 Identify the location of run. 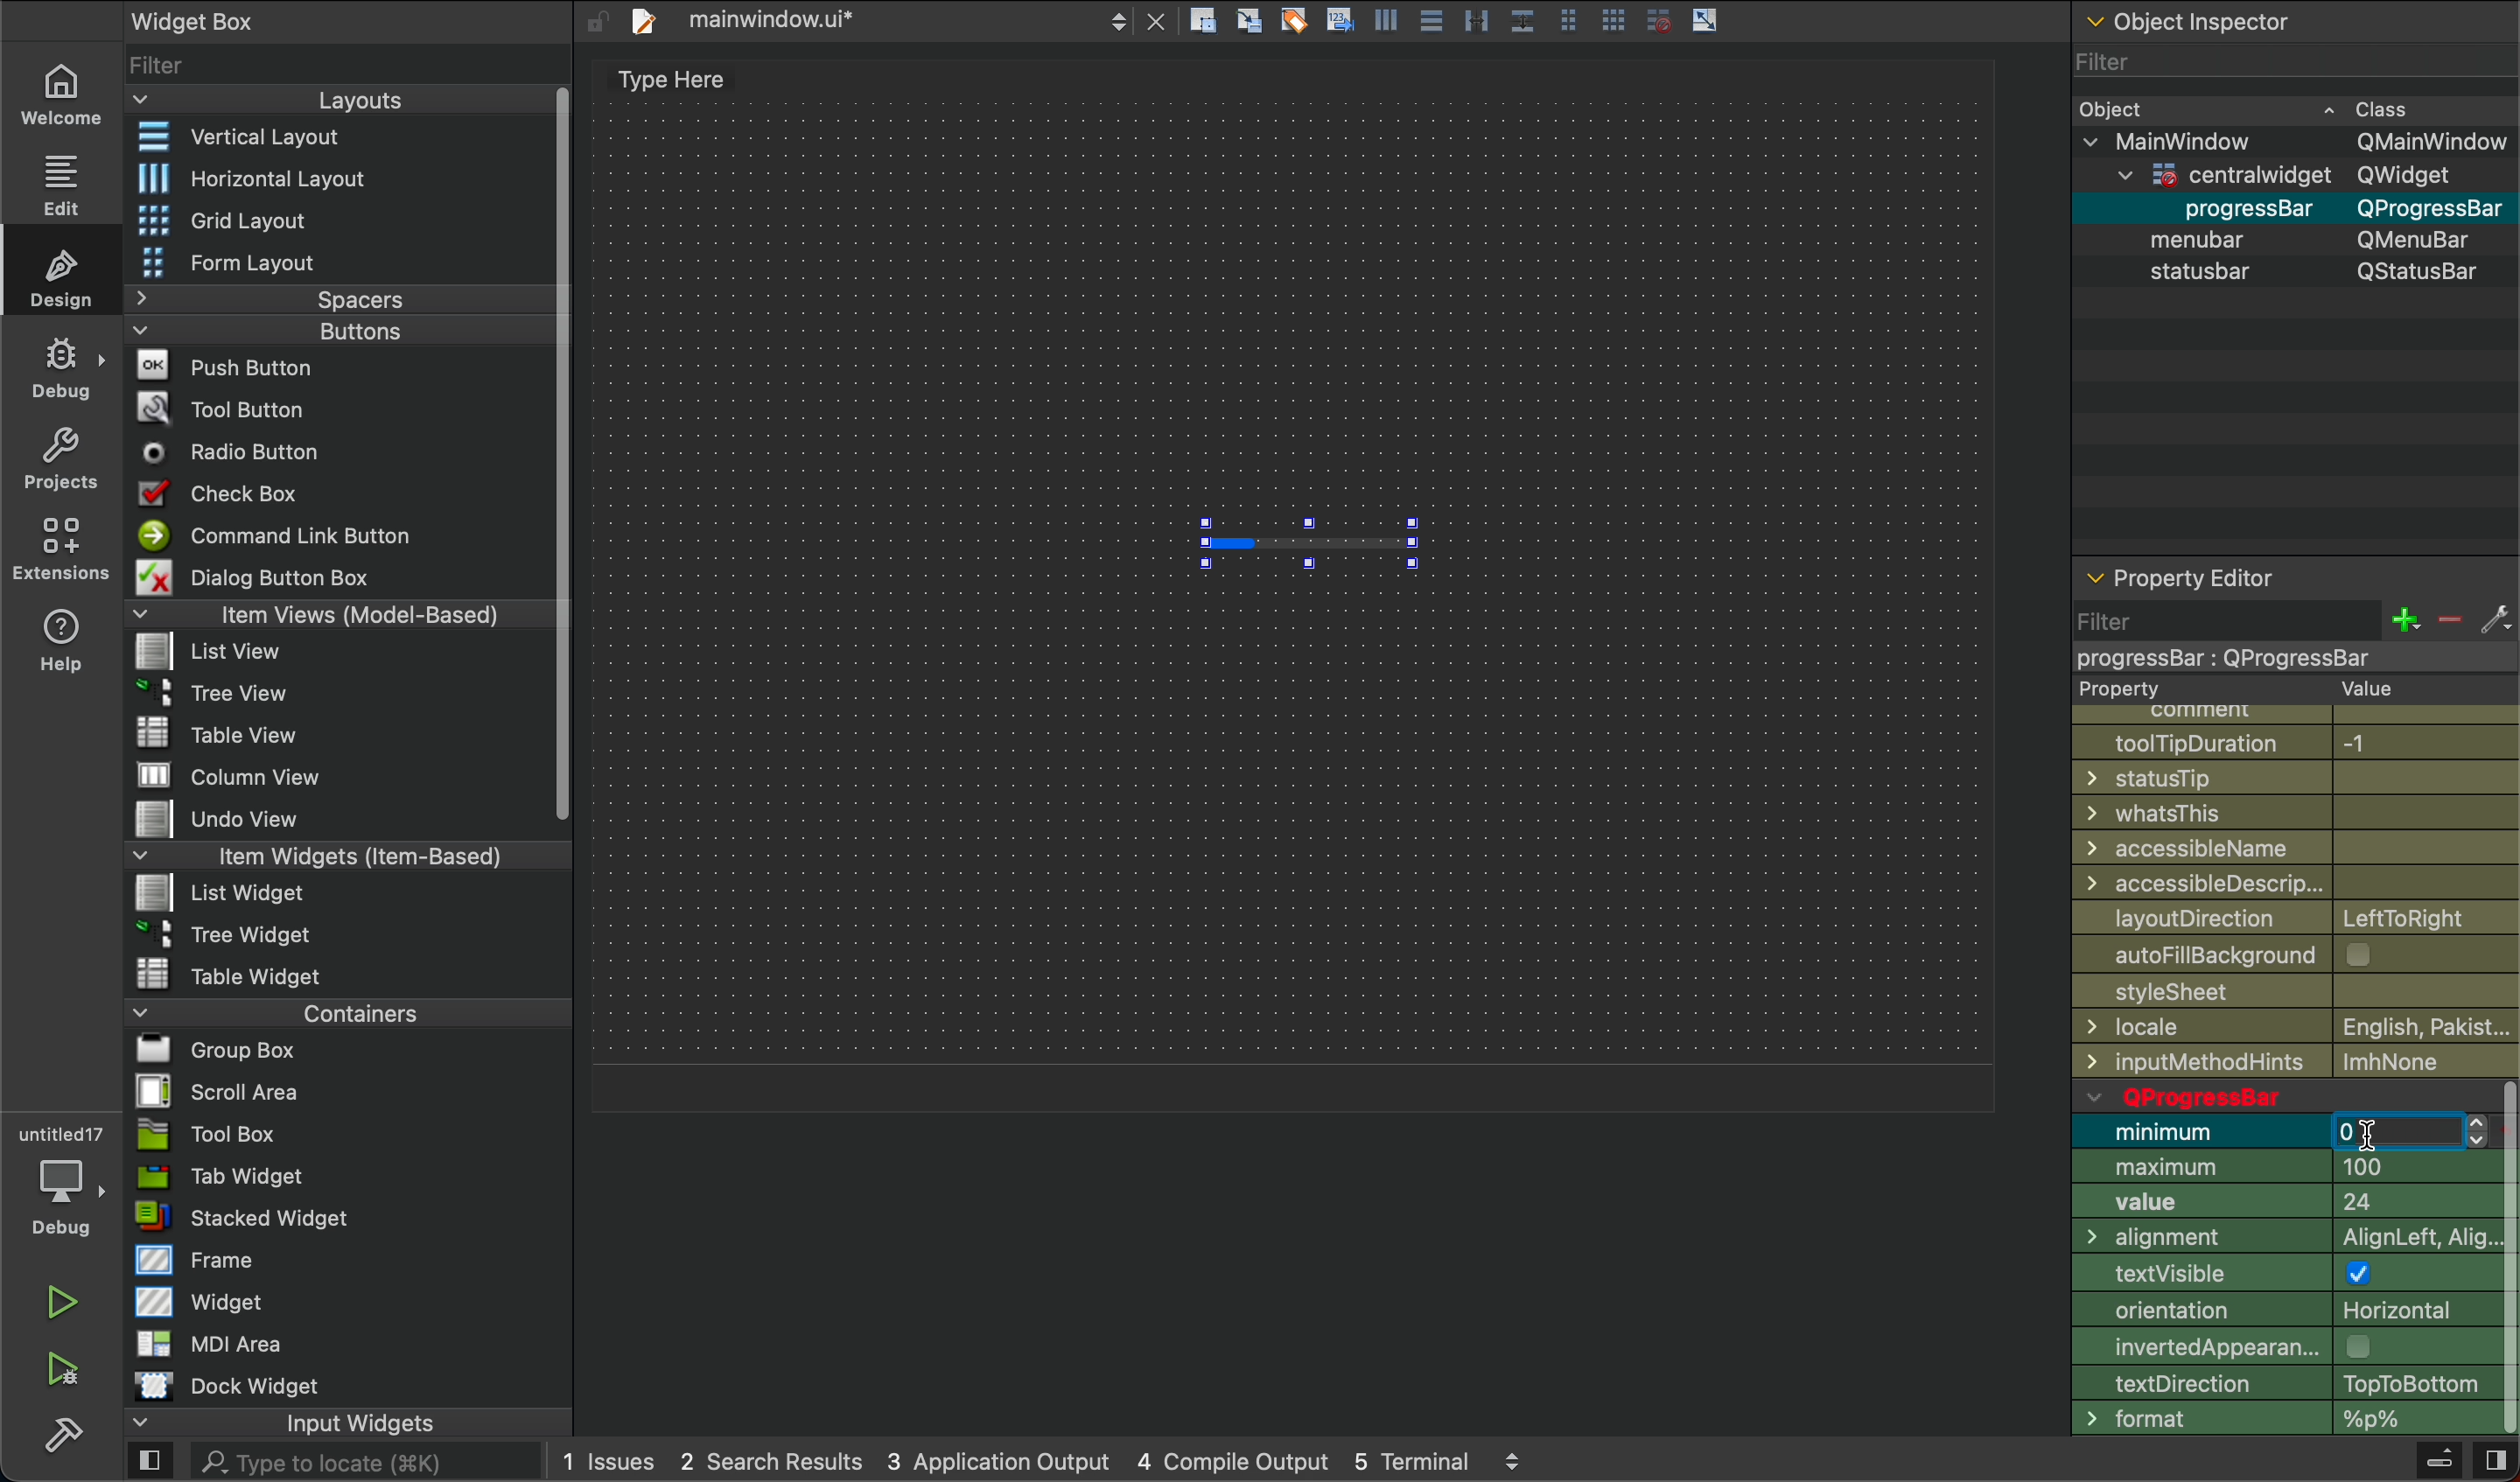
(63, 1302).